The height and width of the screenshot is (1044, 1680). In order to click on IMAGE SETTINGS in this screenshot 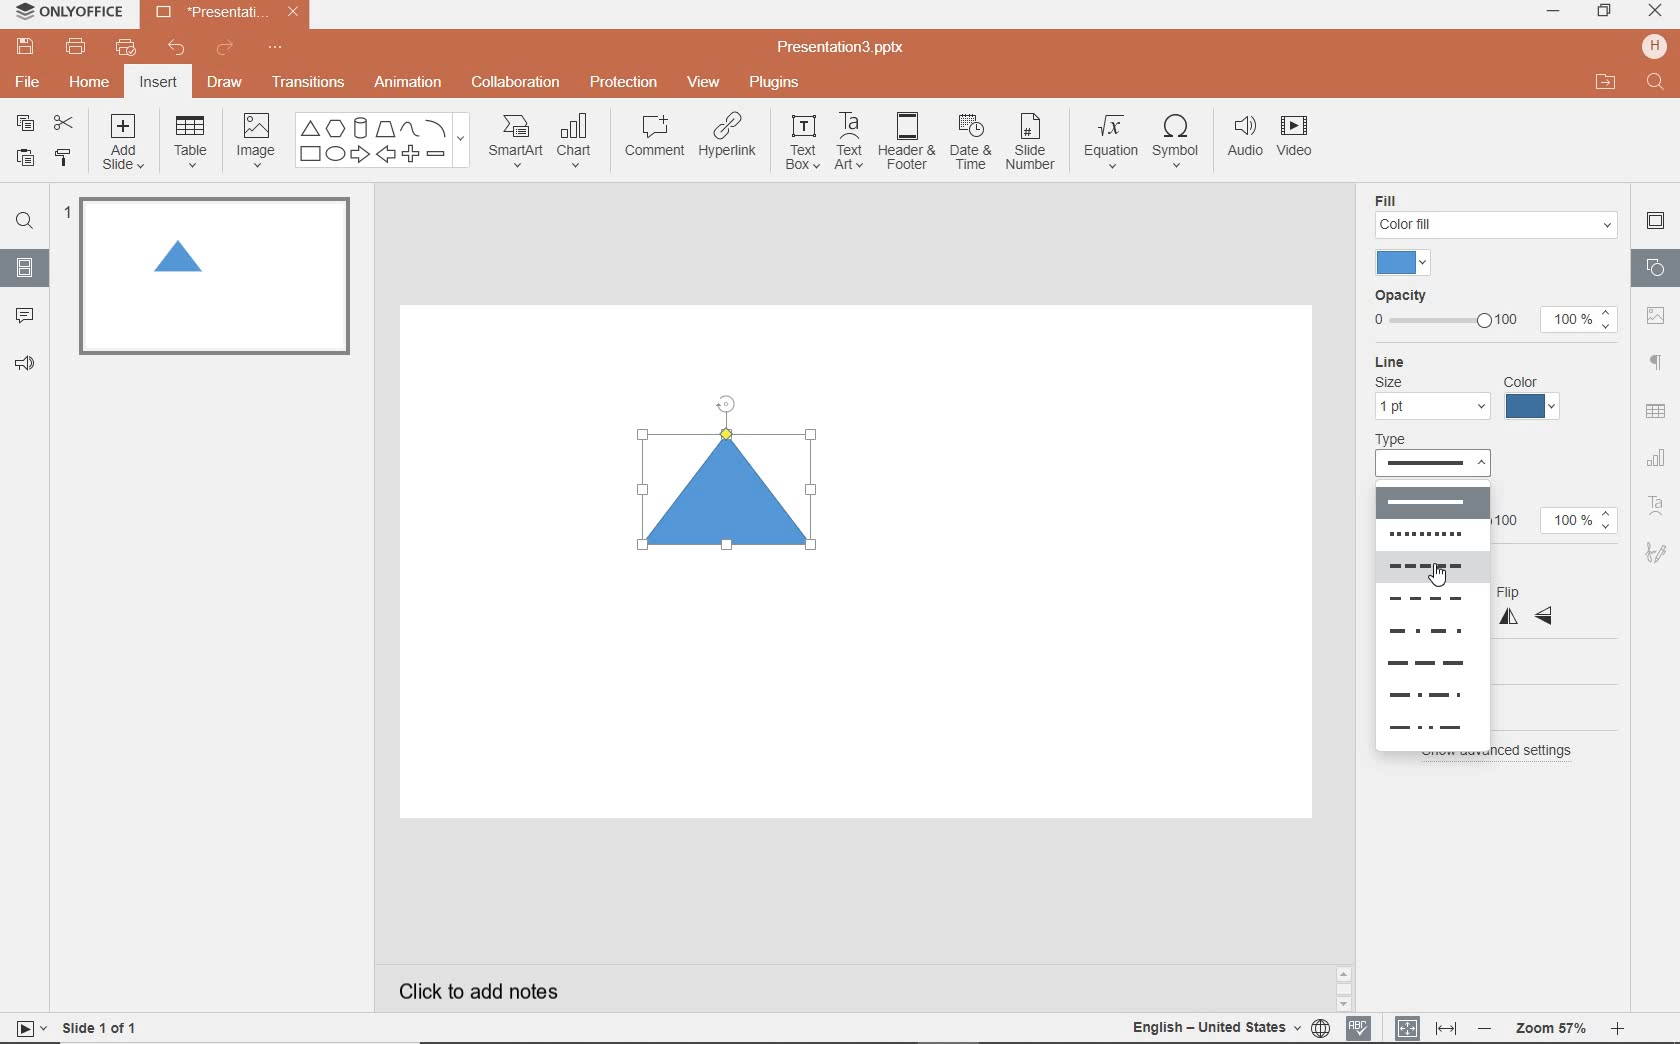, I will do `click(1656, 315)`.